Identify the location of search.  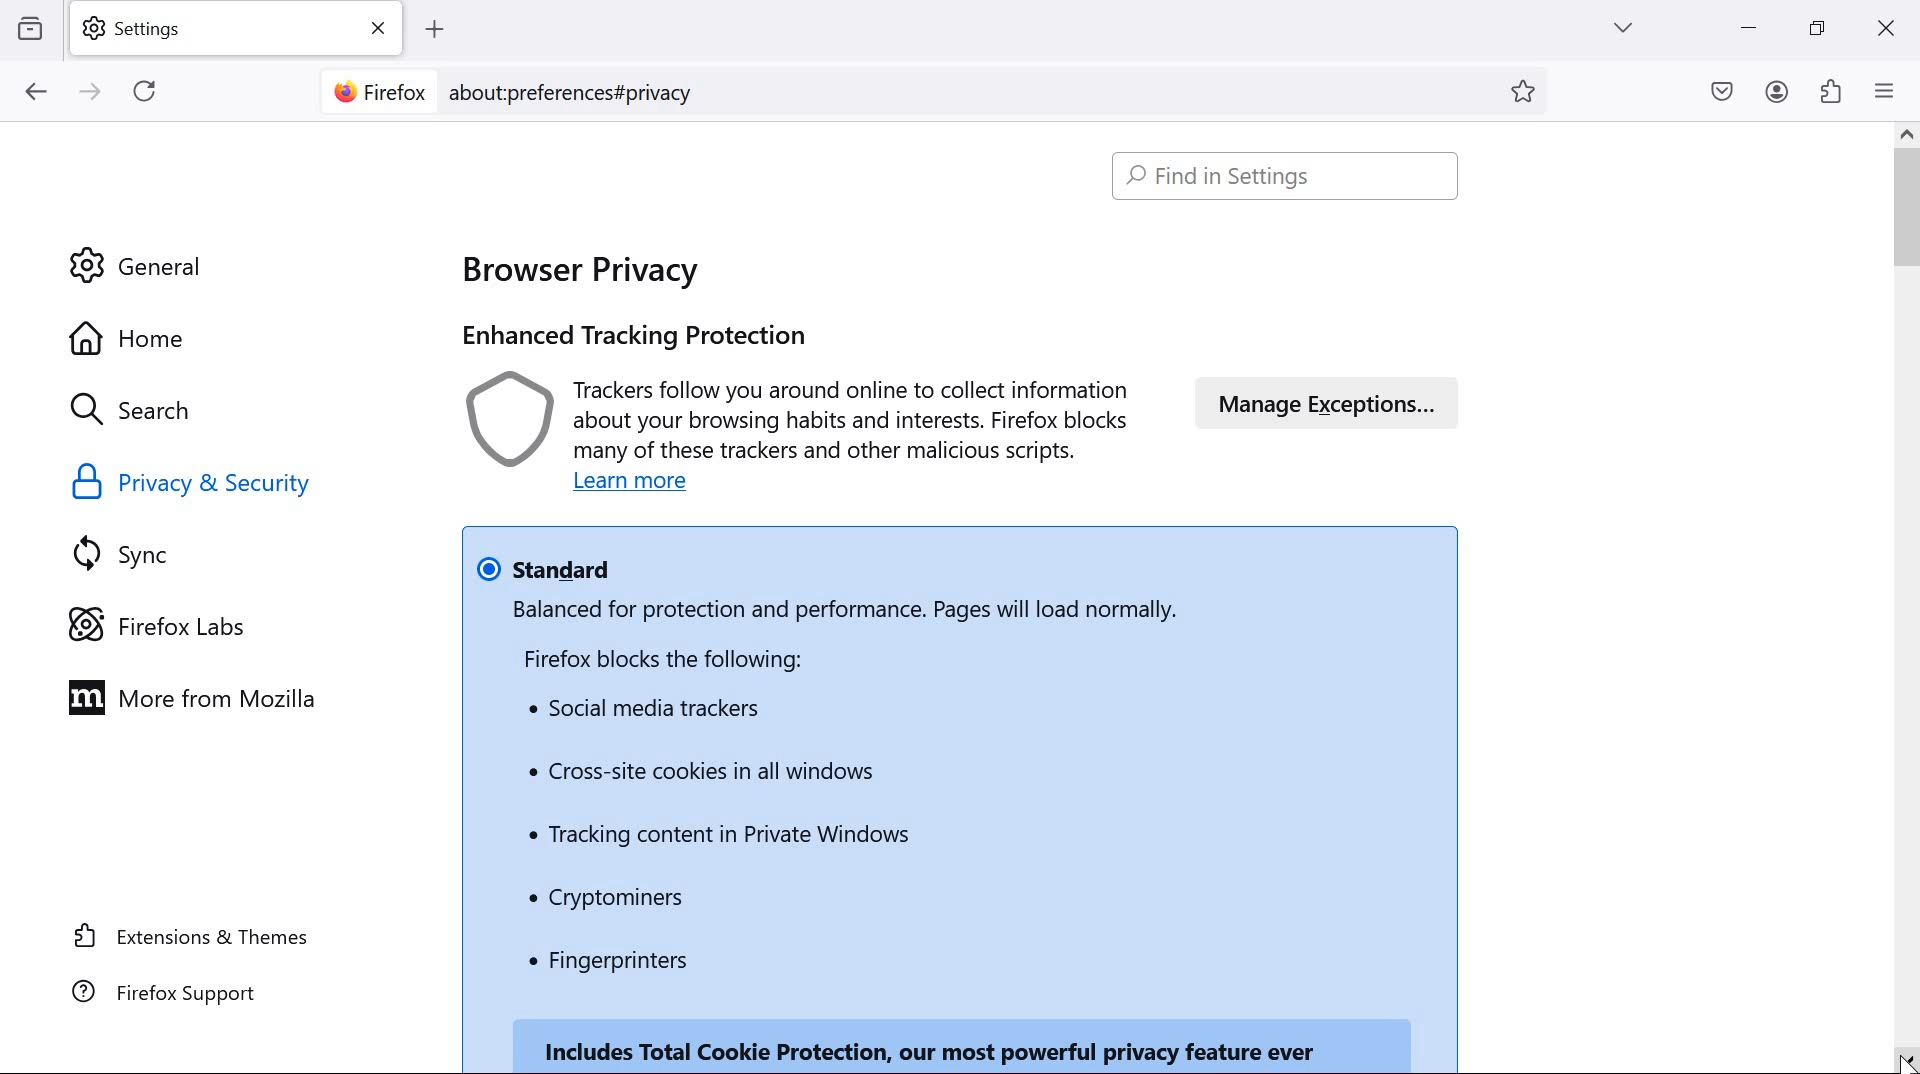
(151, 412).